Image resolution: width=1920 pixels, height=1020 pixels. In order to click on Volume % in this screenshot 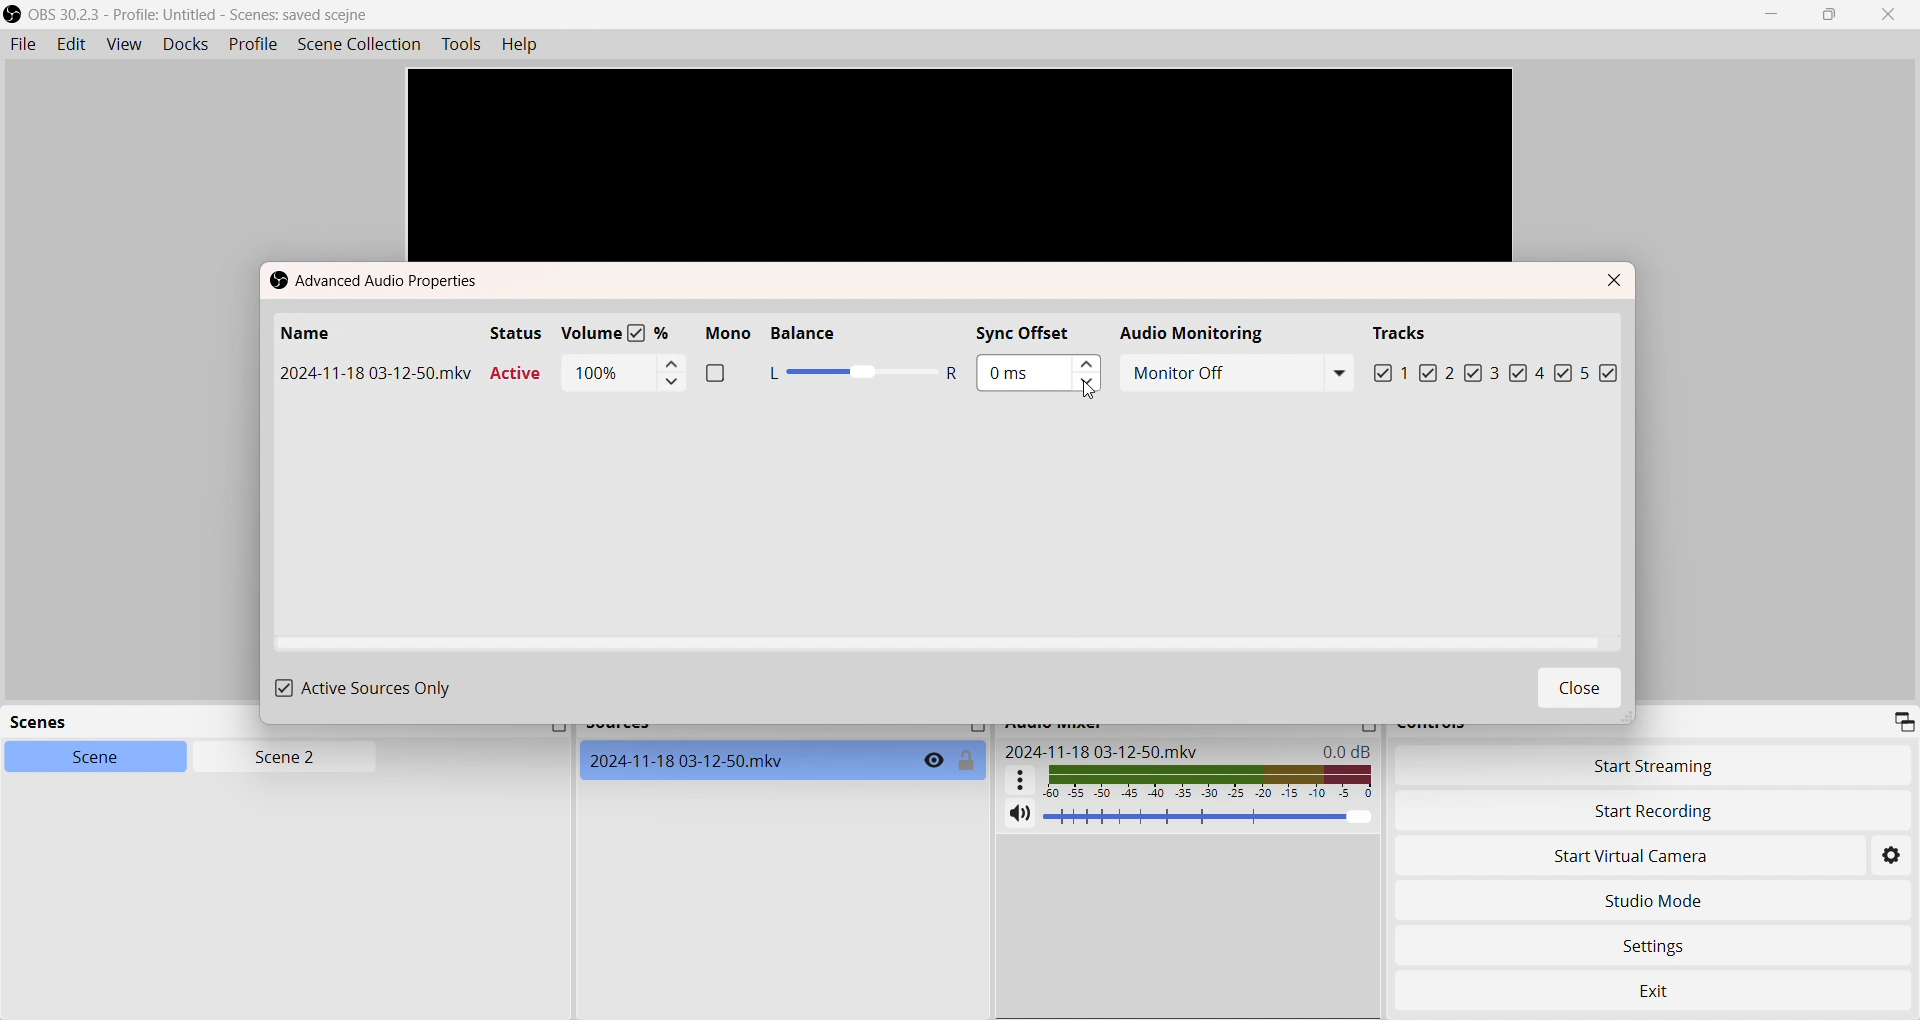, I will do `click(622, 333)`.